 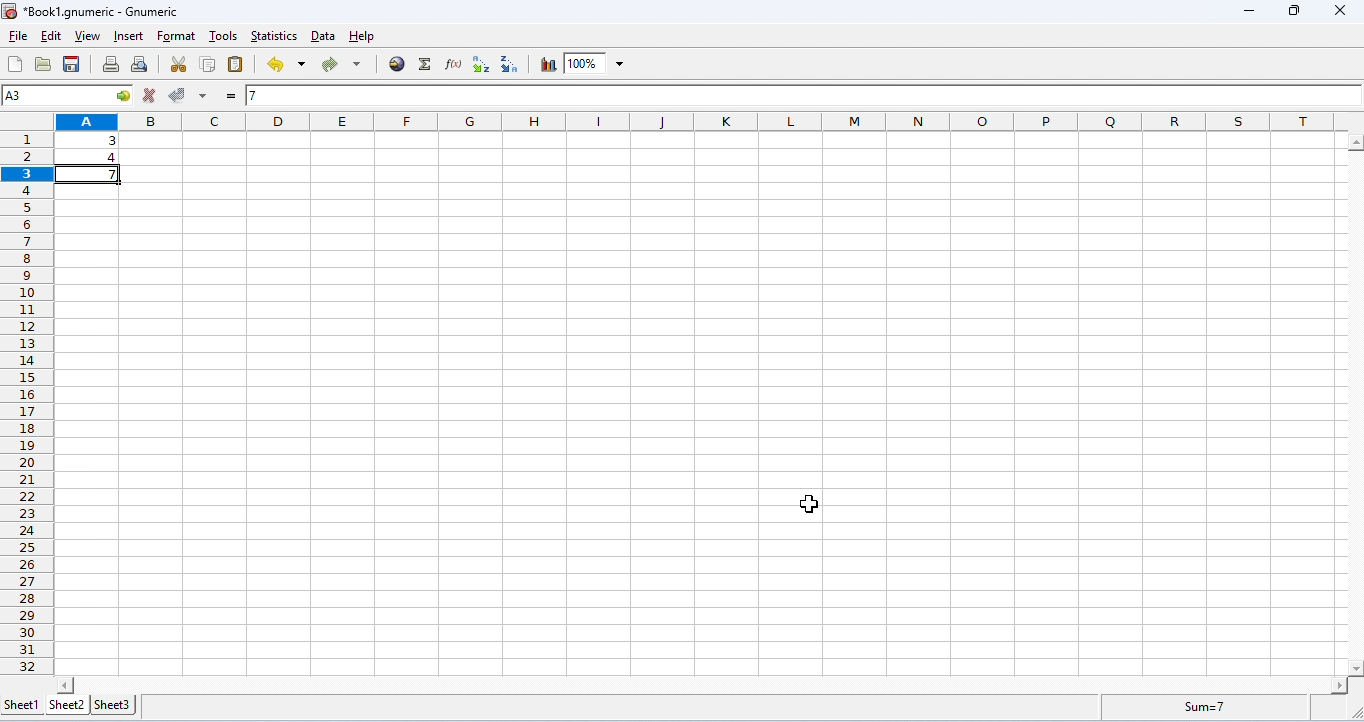 What do you see at coordinates (237, 64) in the screenshot?
I see `paste` at bounding box center [237, 64].